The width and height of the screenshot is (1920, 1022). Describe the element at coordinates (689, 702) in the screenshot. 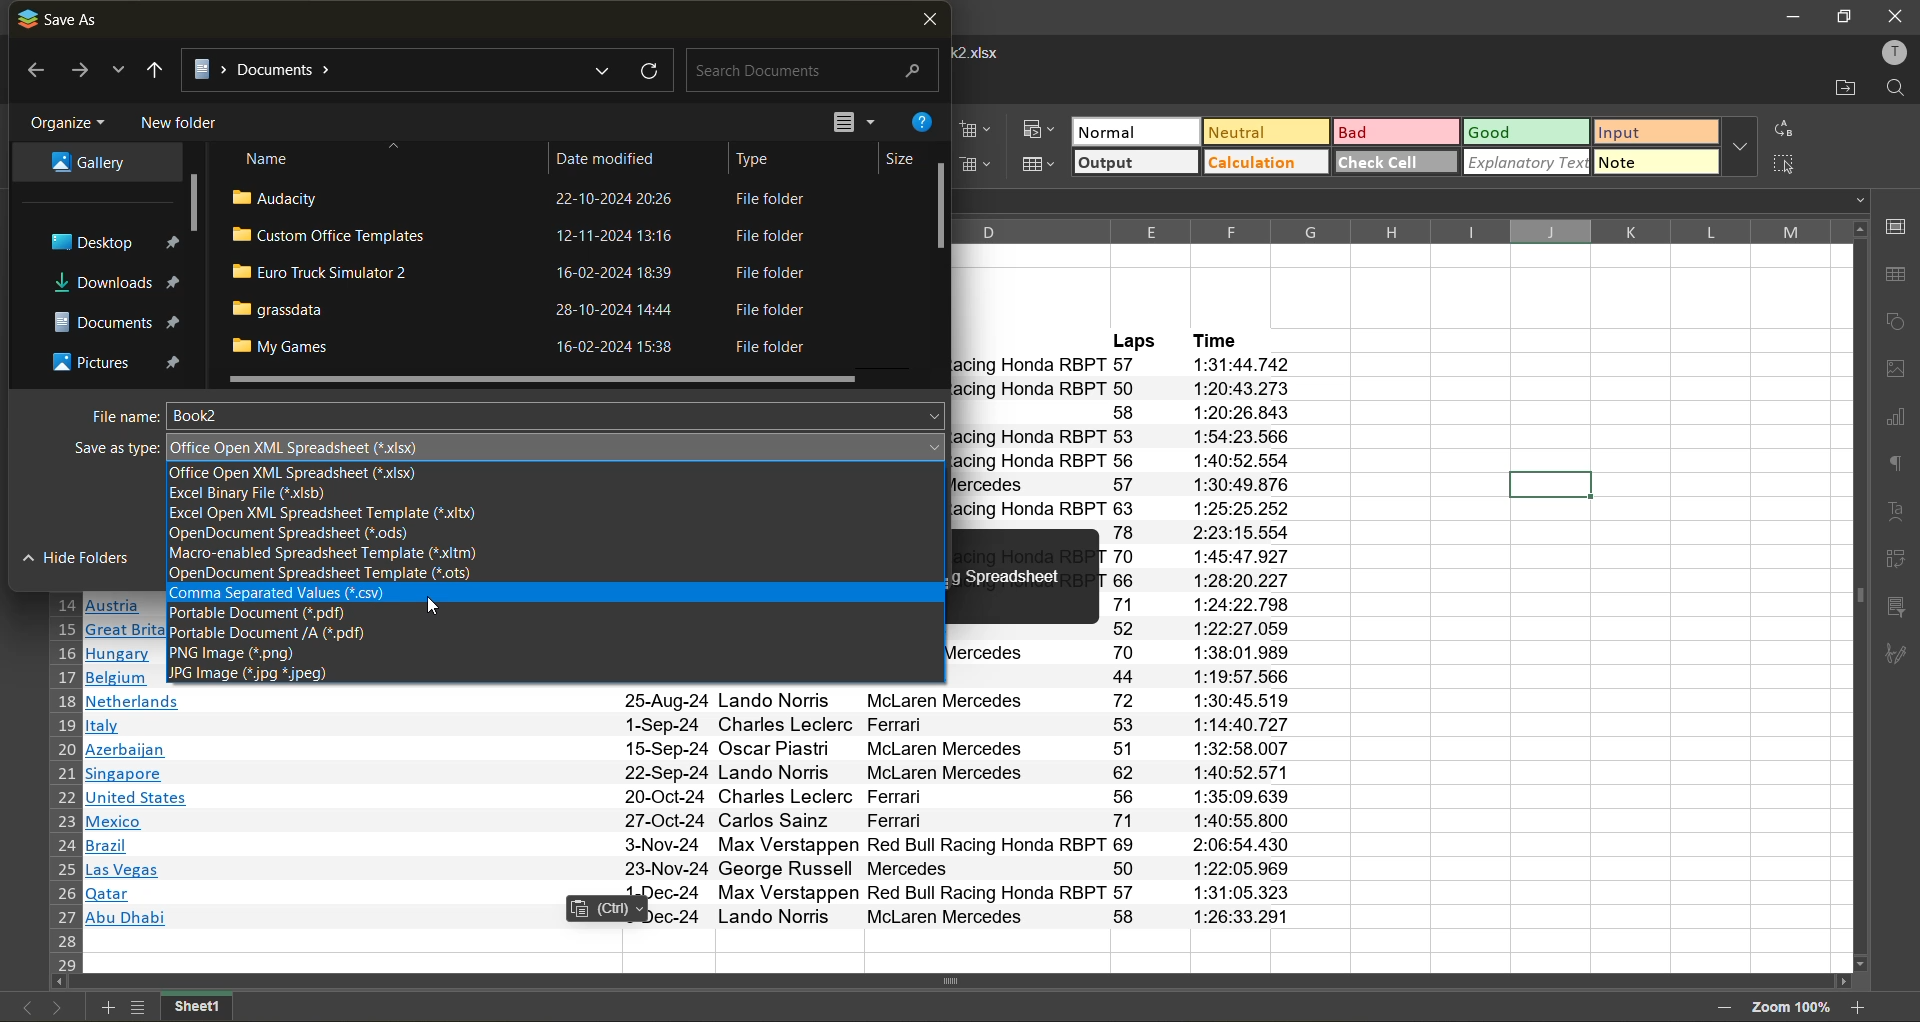

I see `text info` at that location.